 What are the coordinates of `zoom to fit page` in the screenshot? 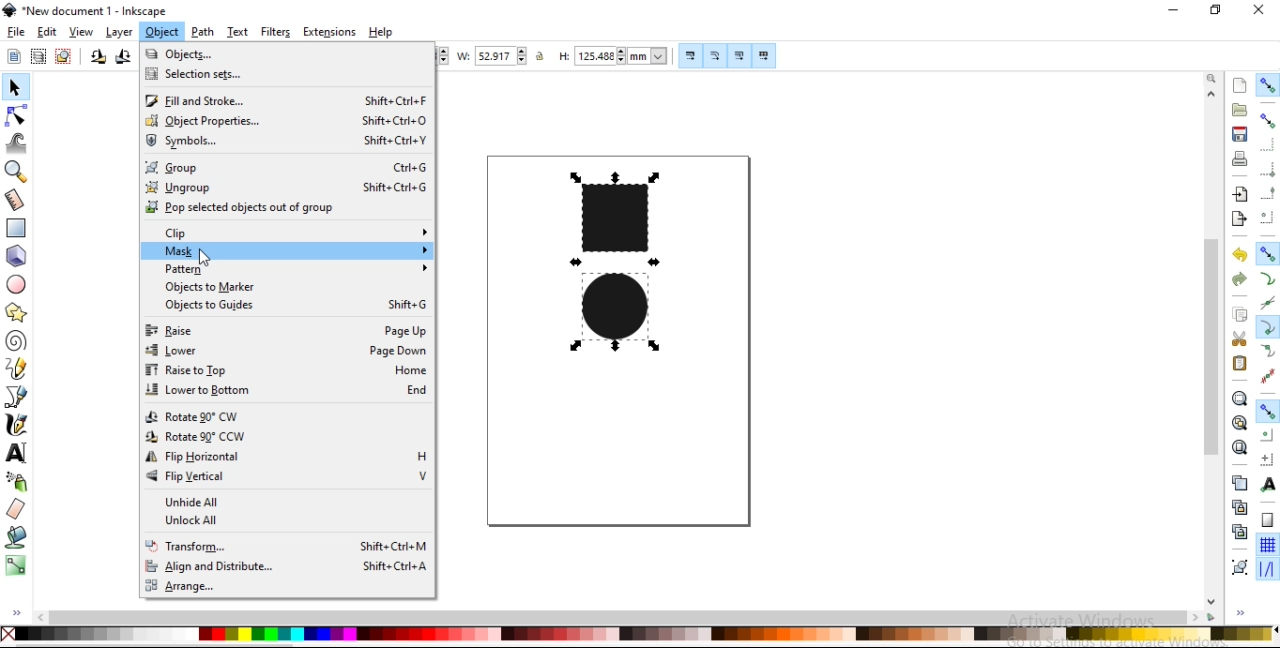 It's located at (1240, 447).